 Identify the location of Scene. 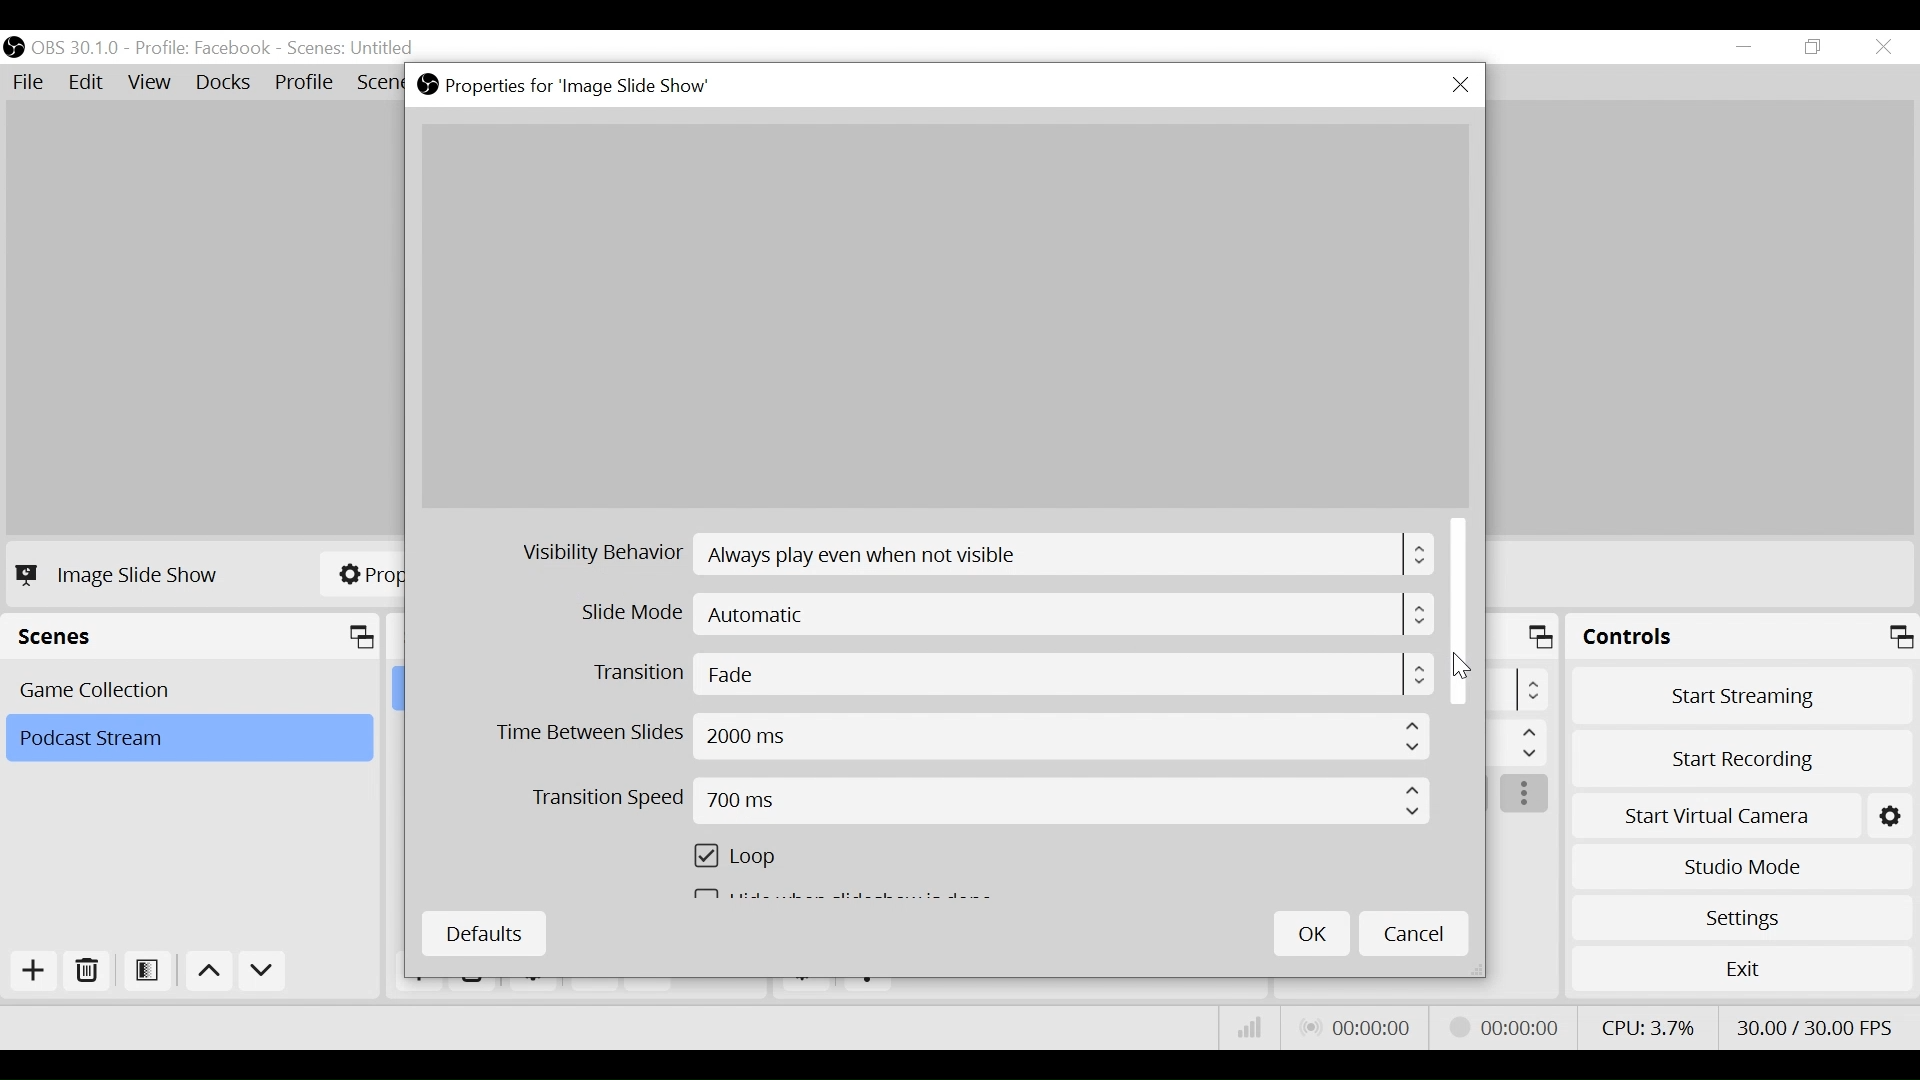
(193, 688).